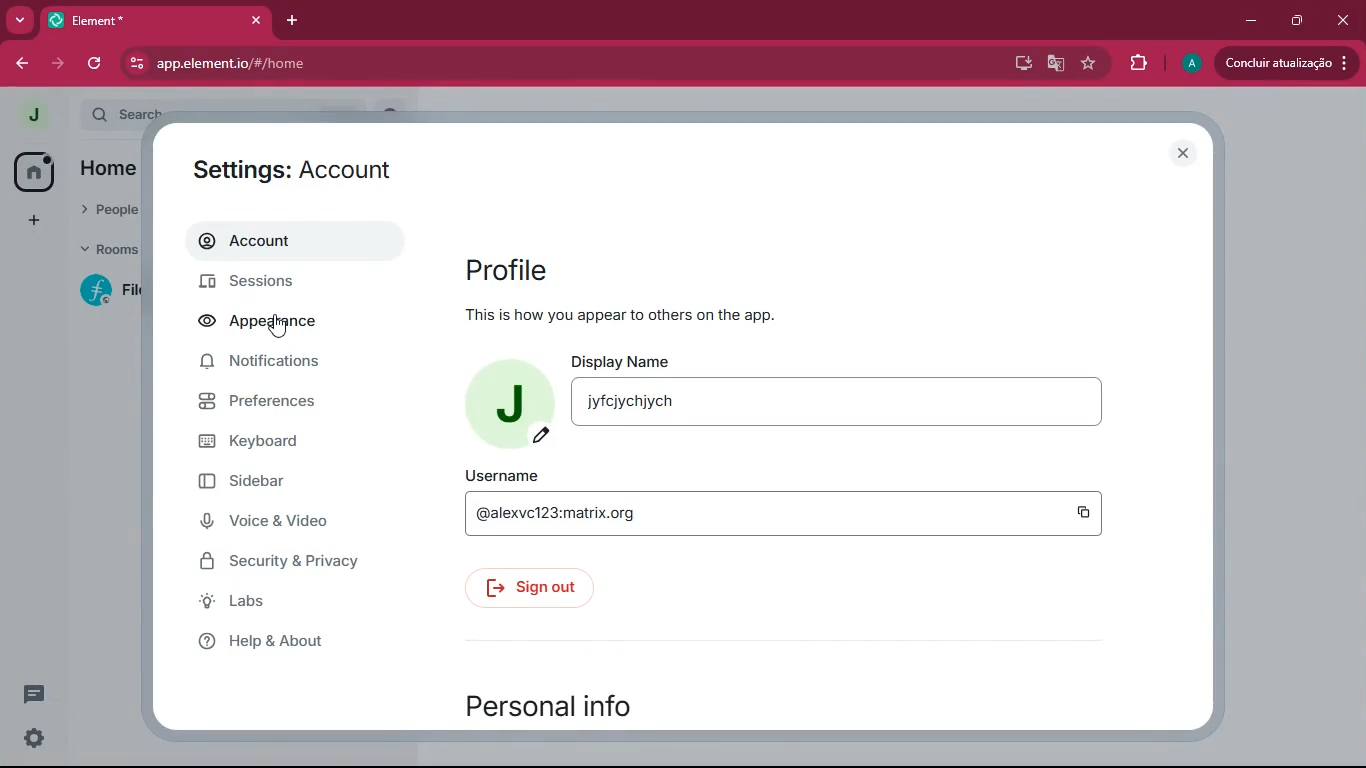  I want to click on more, so click(21, 19).